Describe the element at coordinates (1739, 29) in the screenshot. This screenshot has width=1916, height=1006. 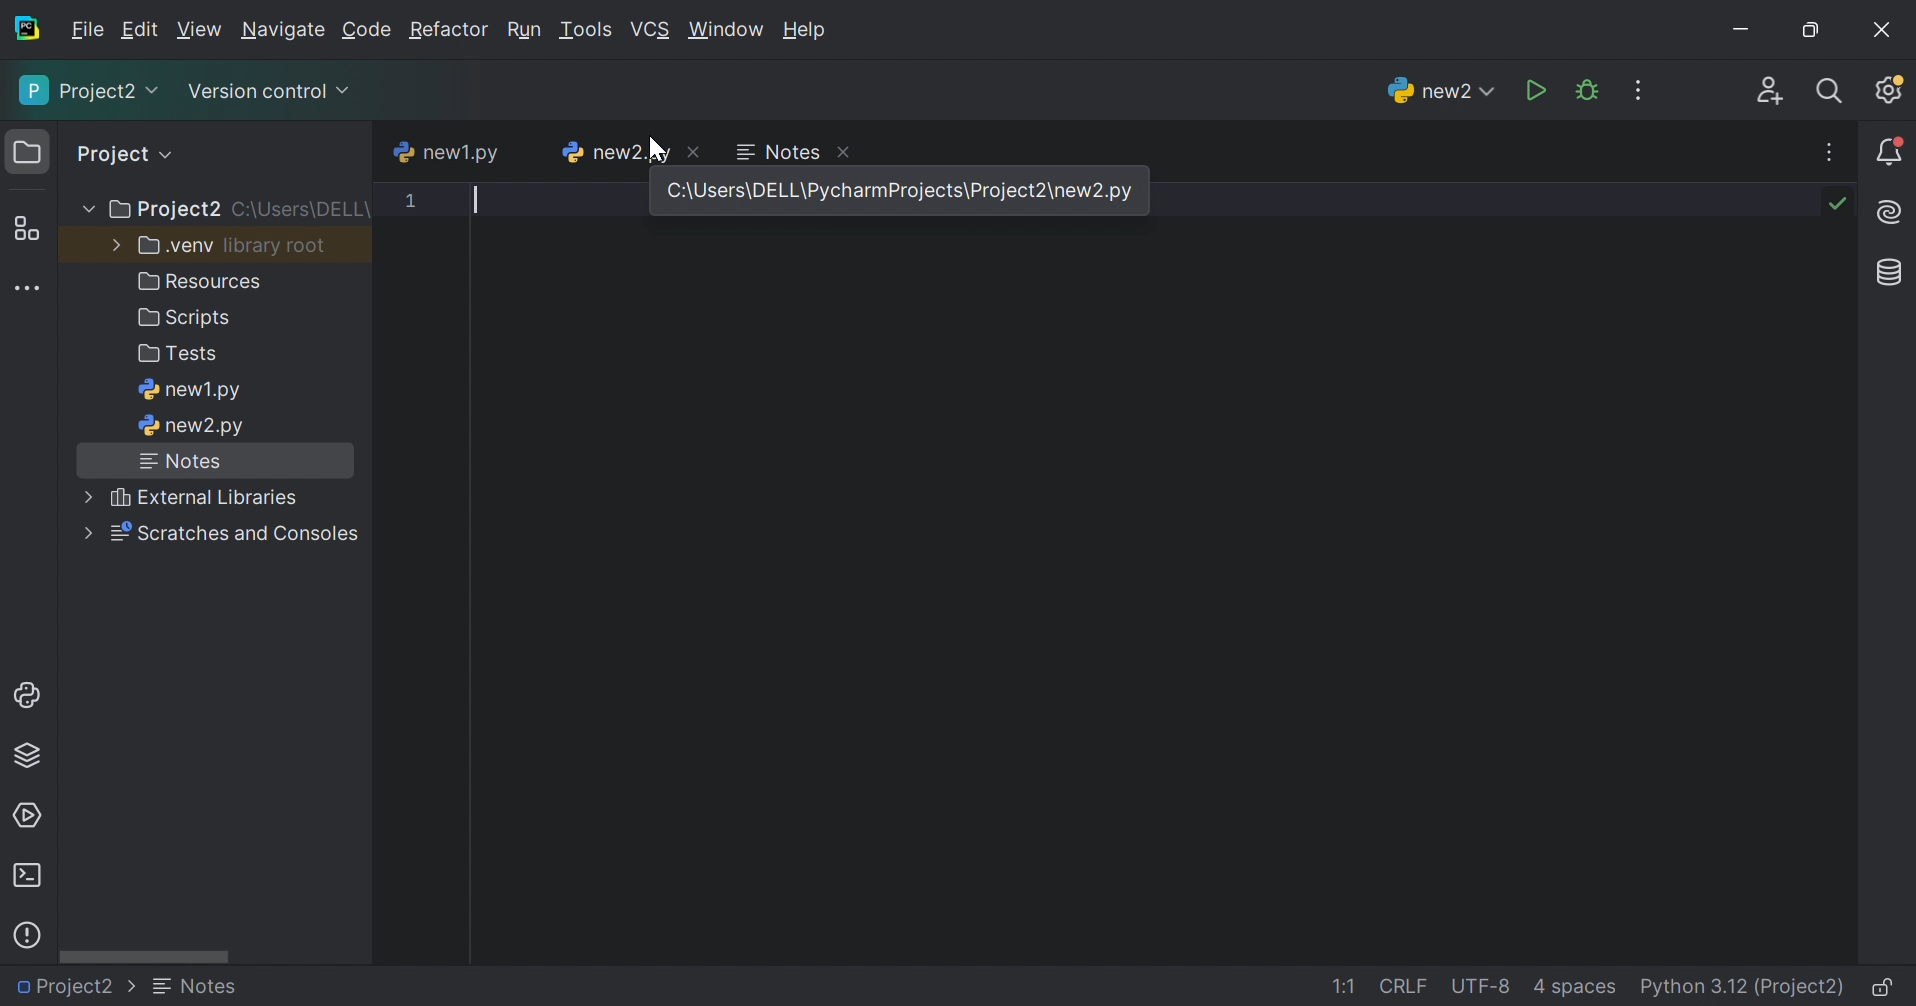
I see `Minimize` at that location.